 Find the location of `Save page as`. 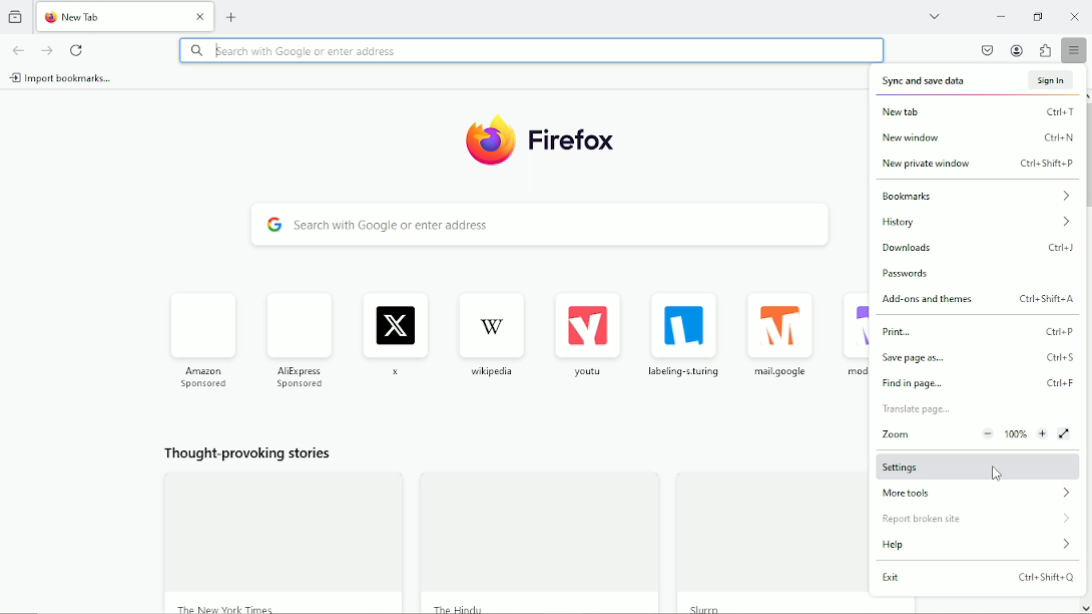

Save page as is located at coordinates (981, 359).